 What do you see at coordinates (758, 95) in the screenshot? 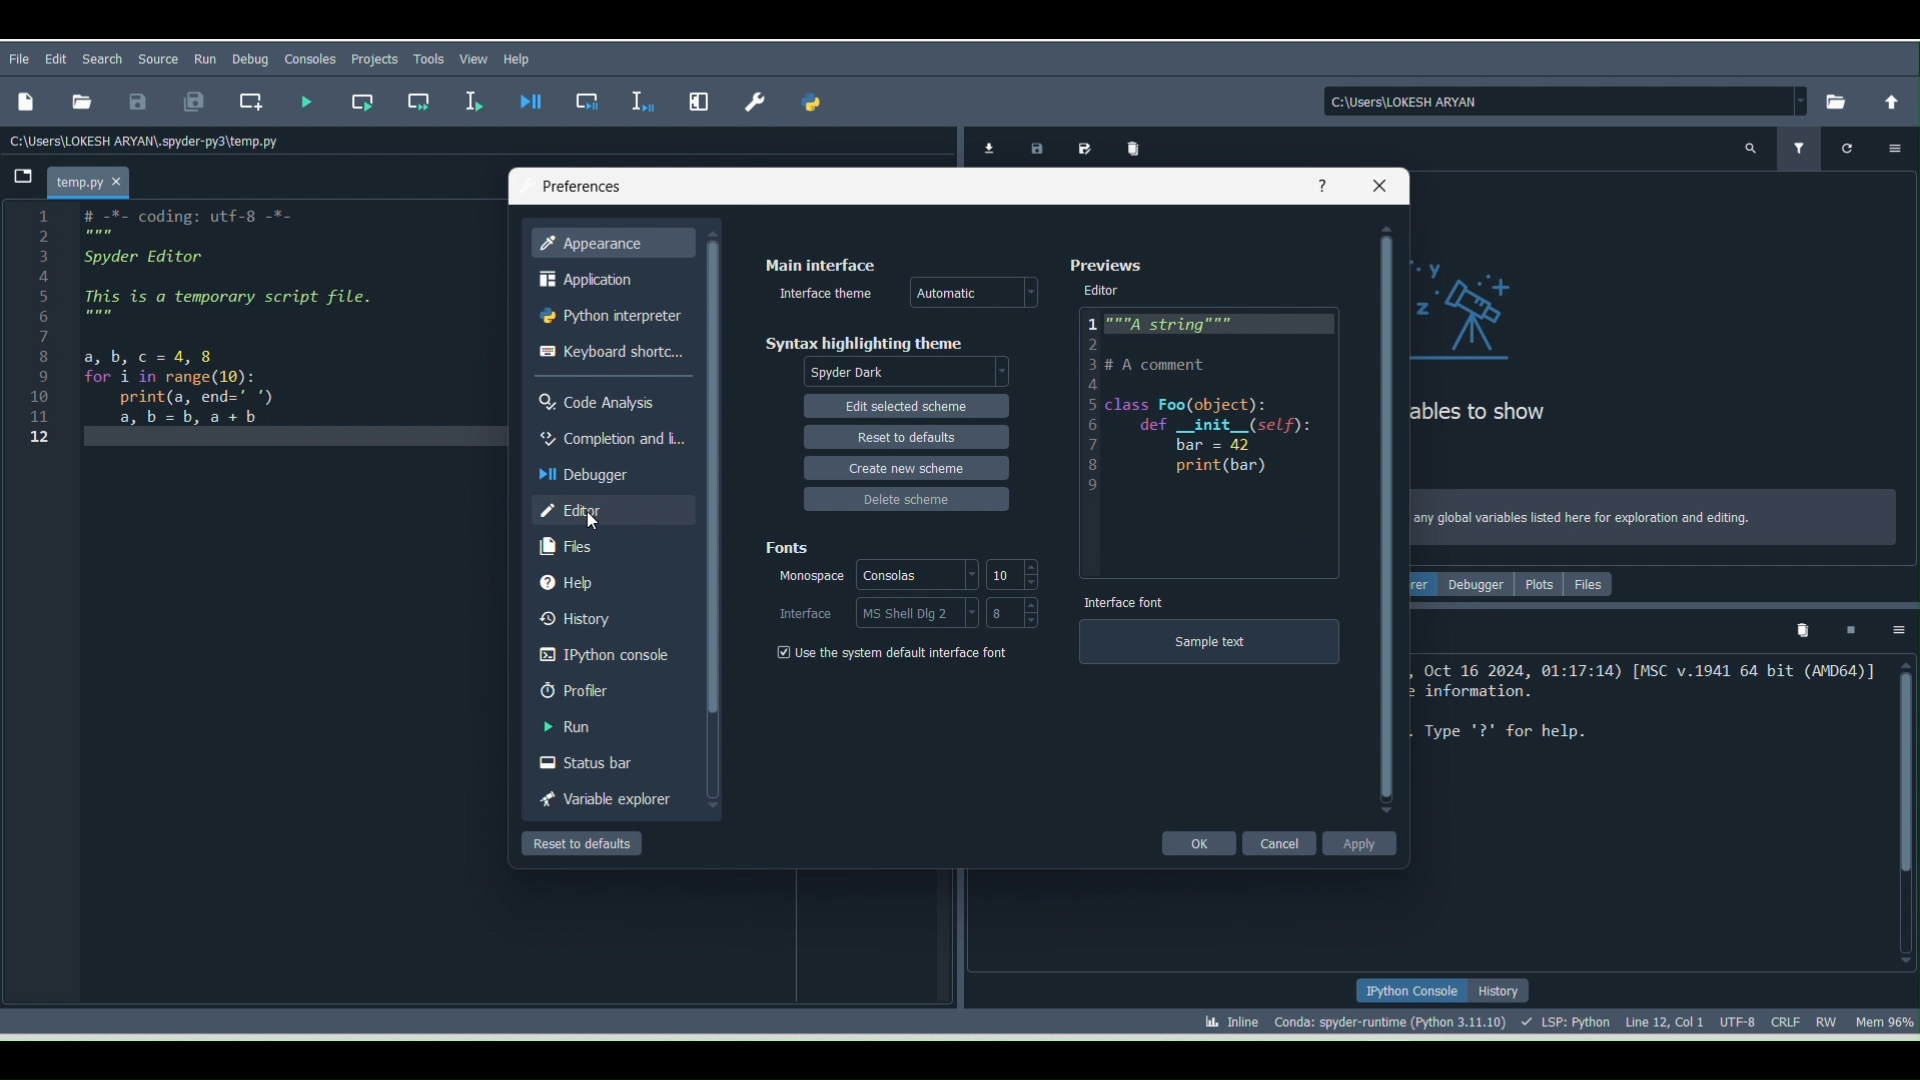
I see `Preferences` at bounding box center [758, 95].